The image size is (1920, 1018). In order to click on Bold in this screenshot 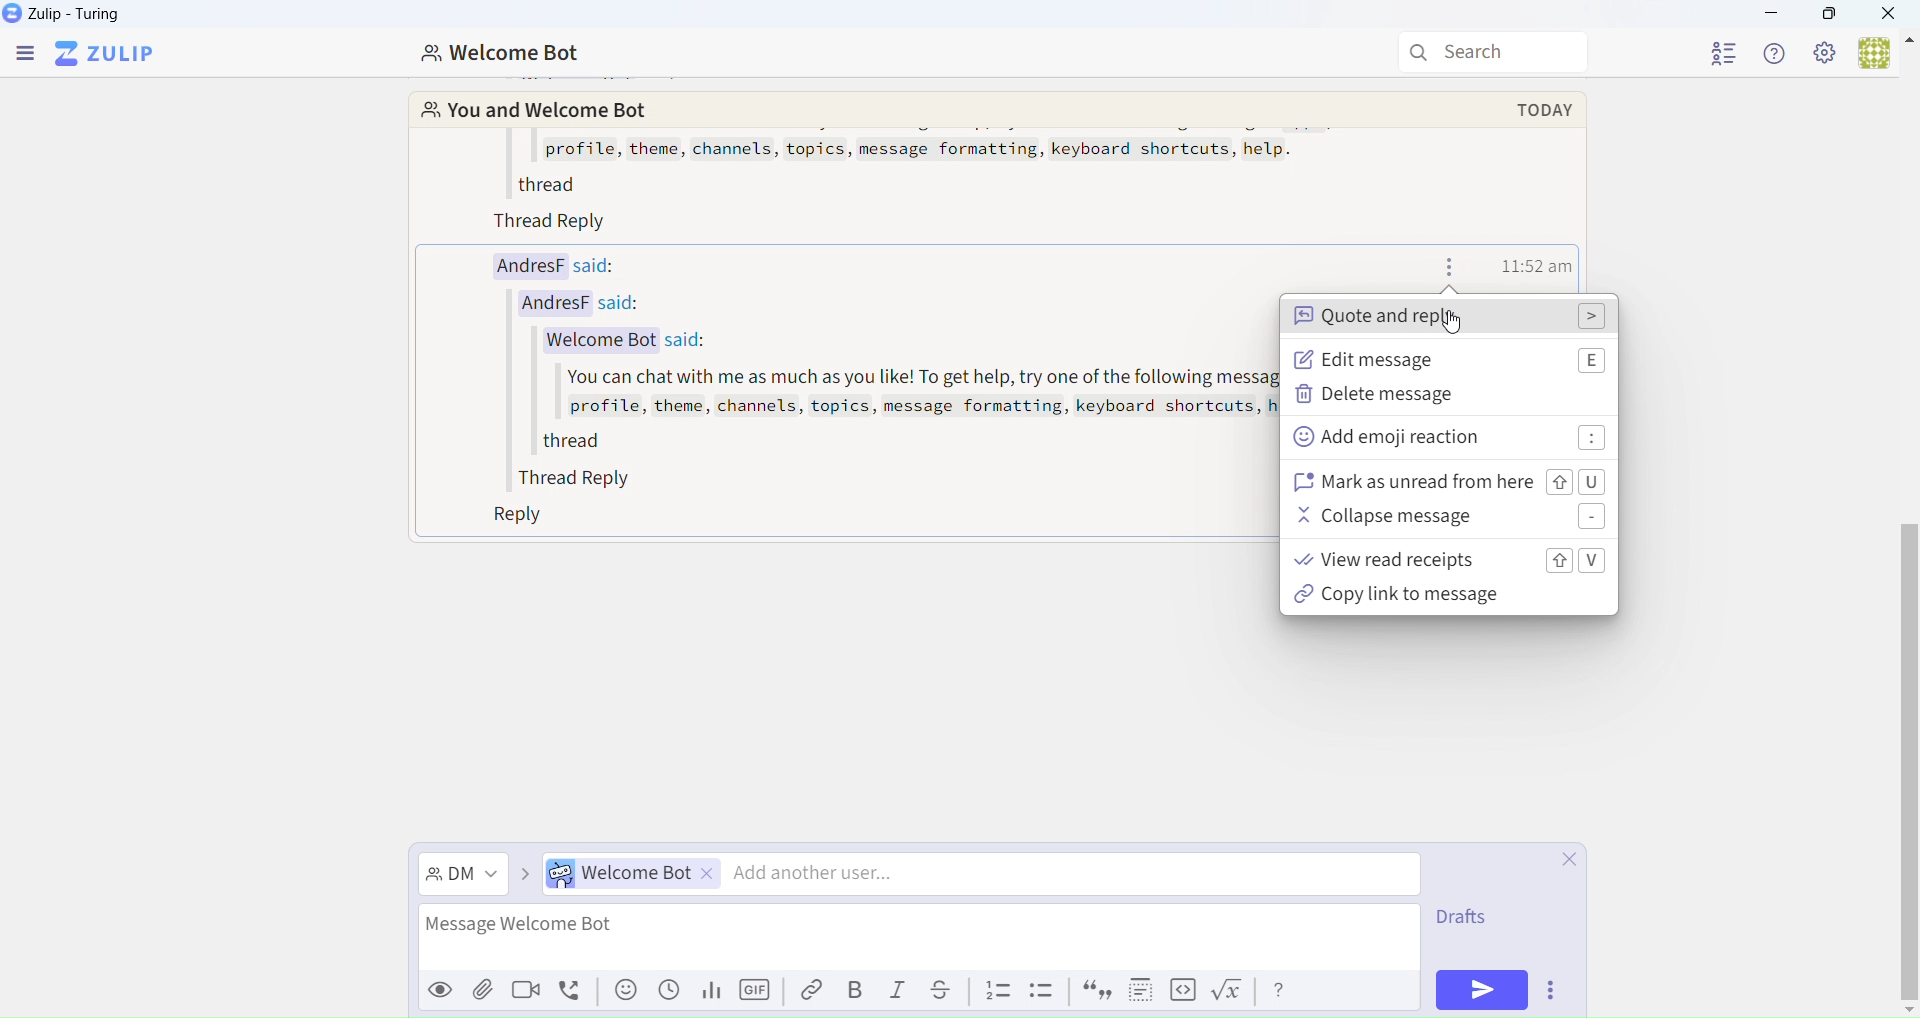, I will do `click(857, 990)`.